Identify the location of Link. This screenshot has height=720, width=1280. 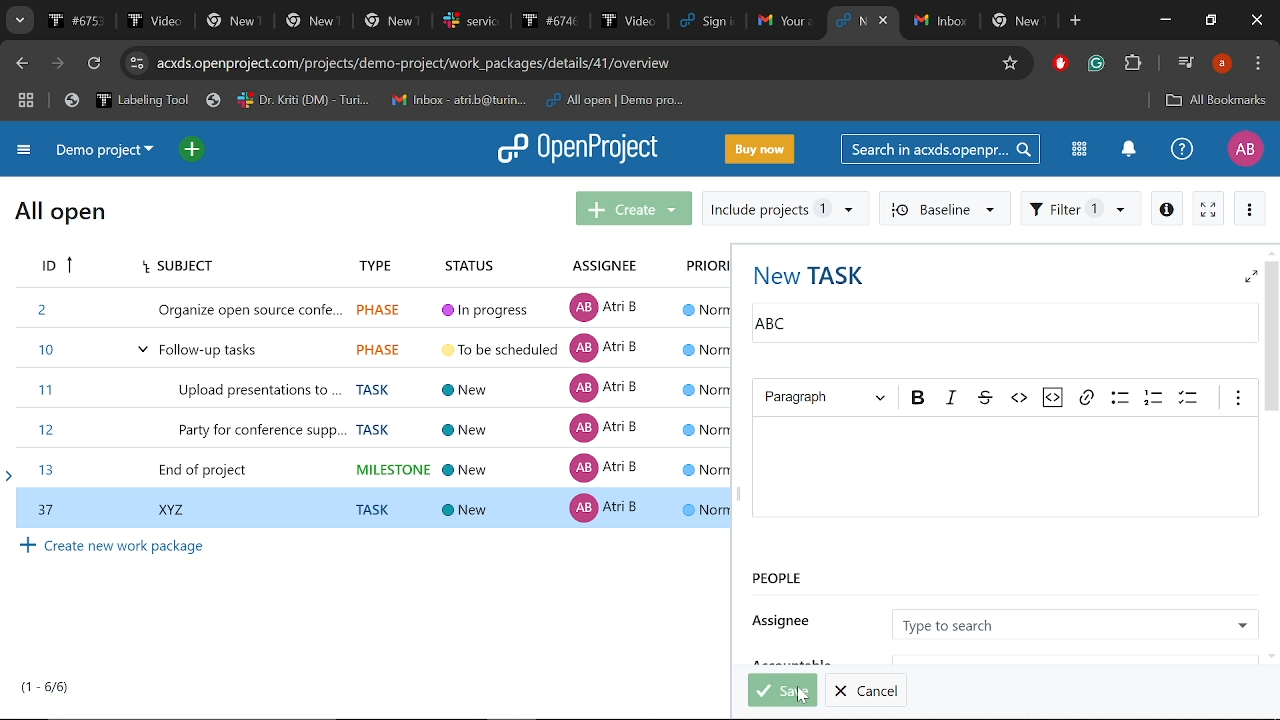
(1086, 397).